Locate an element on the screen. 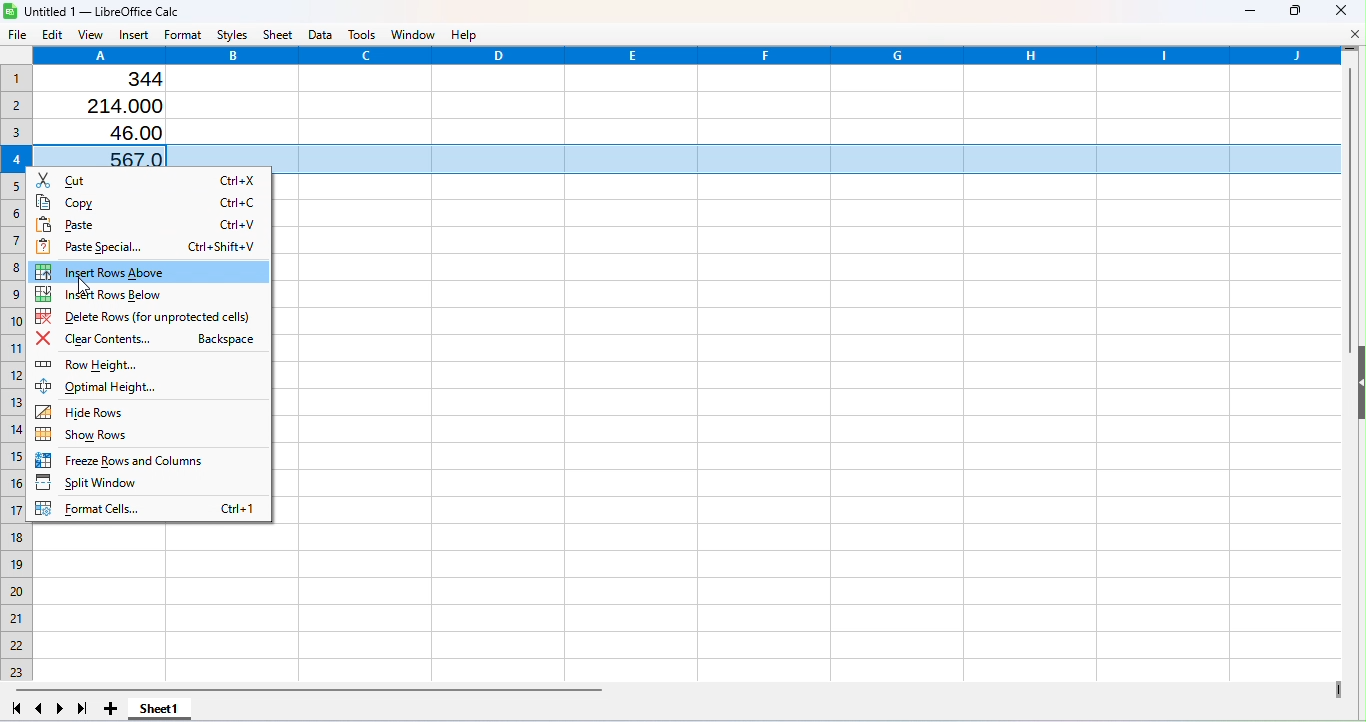  Horizontal scroll bar is located at coordinates (673, 688).